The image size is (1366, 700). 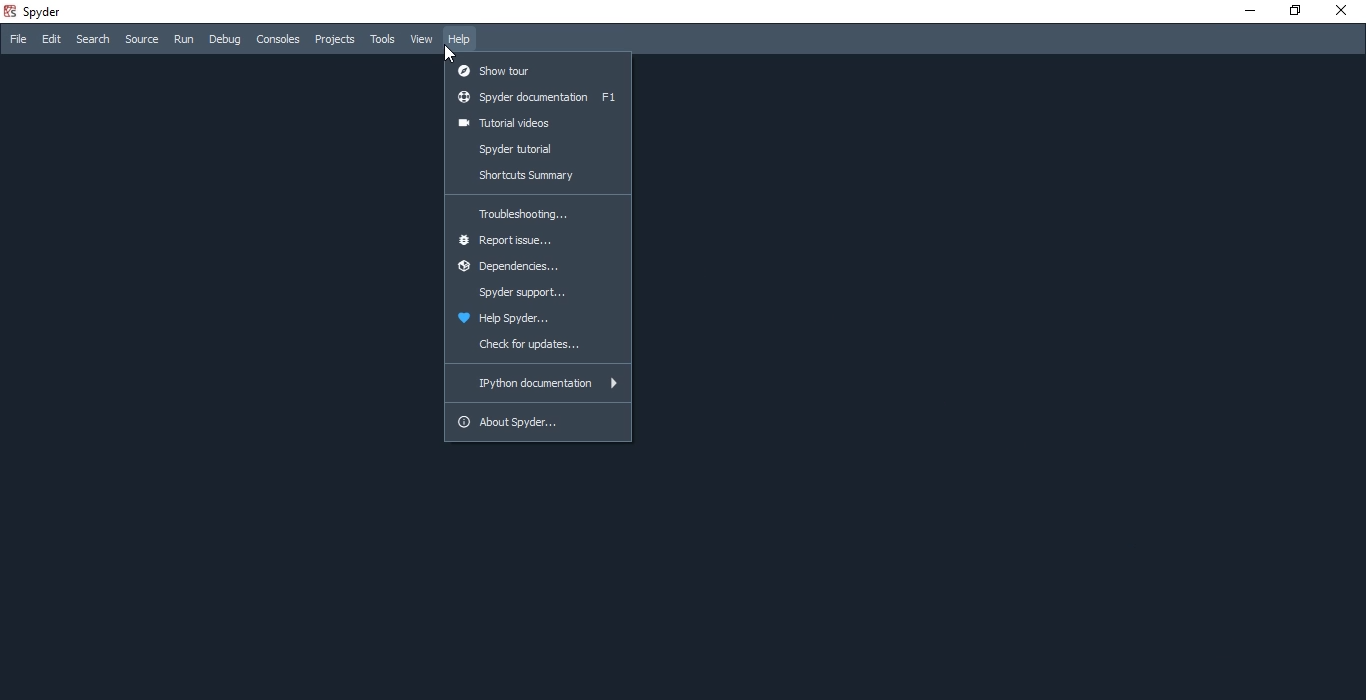 What do you see at coordinates (535, 384) in the screenshot?
I see `Ipython documentation` at bounding box center [535, 384].